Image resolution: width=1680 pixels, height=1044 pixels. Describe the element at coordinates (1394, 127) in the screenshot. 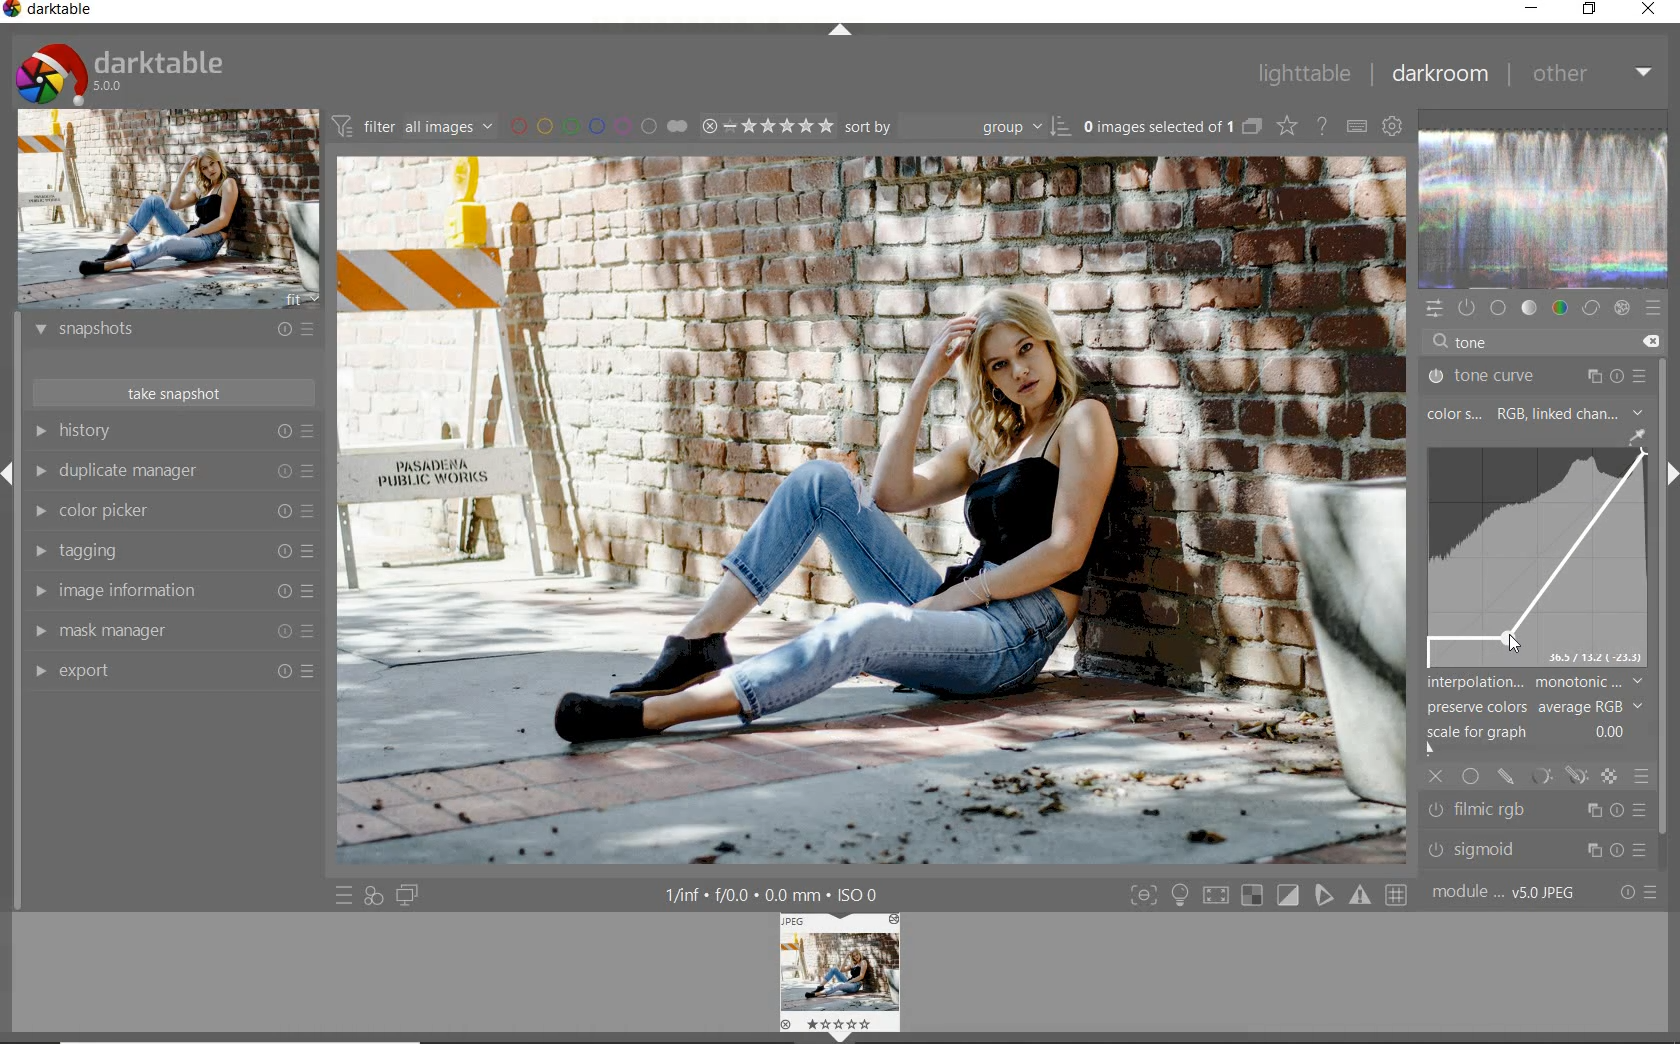

I see `show global preferences` at that location.